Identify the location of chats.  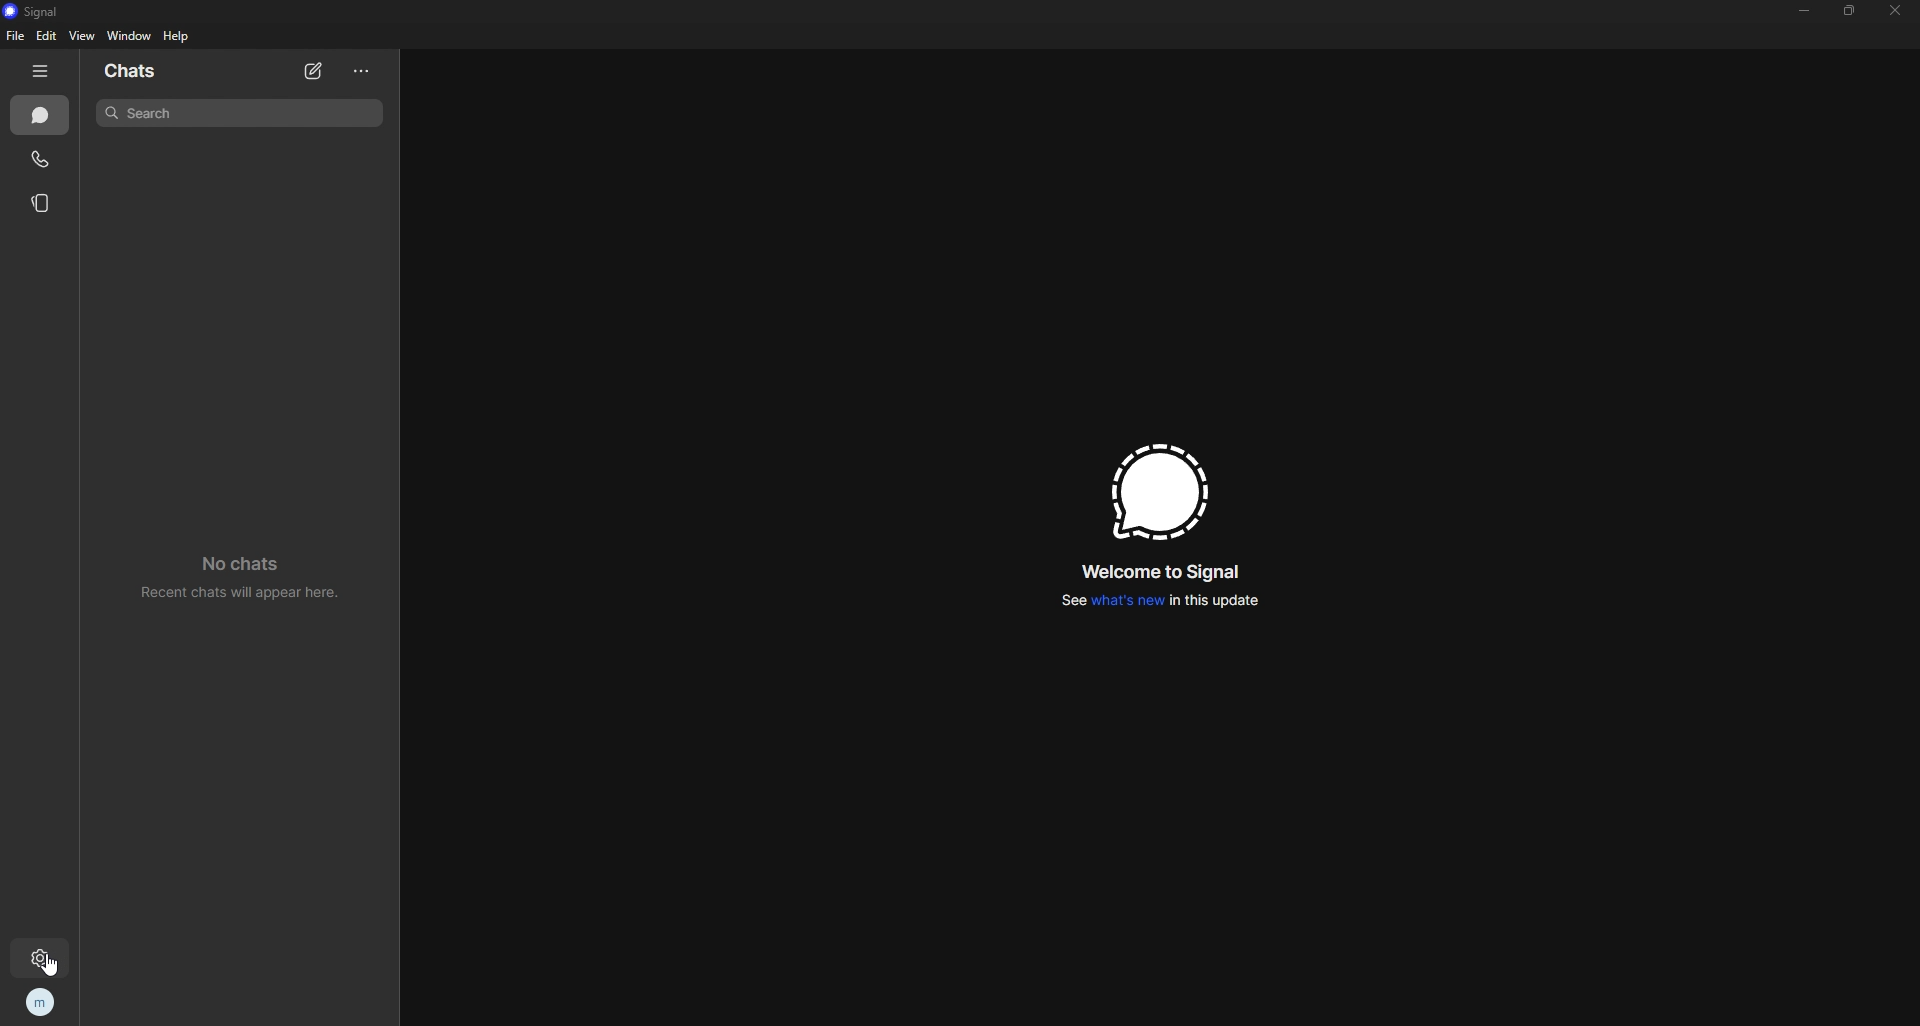
(41, 115).